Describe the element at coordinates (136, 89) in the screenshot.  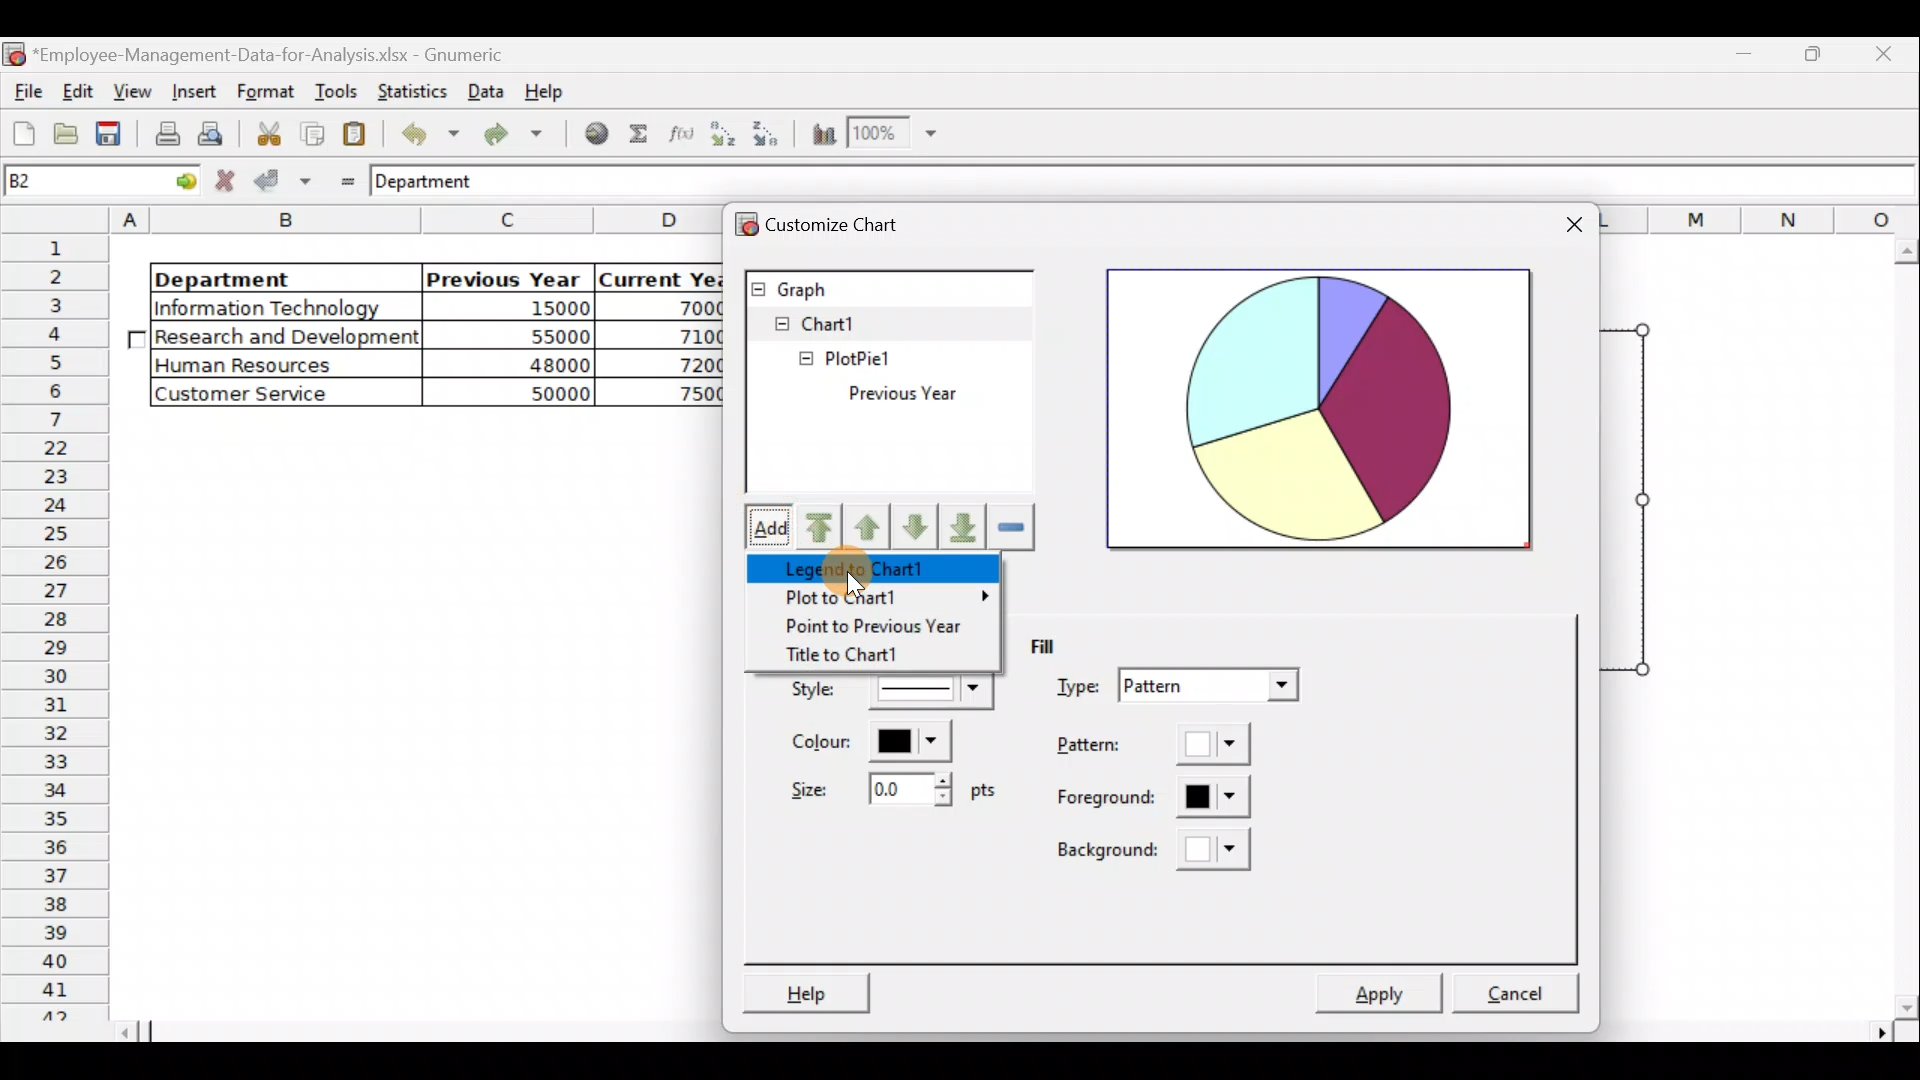
I see `View` at that location.